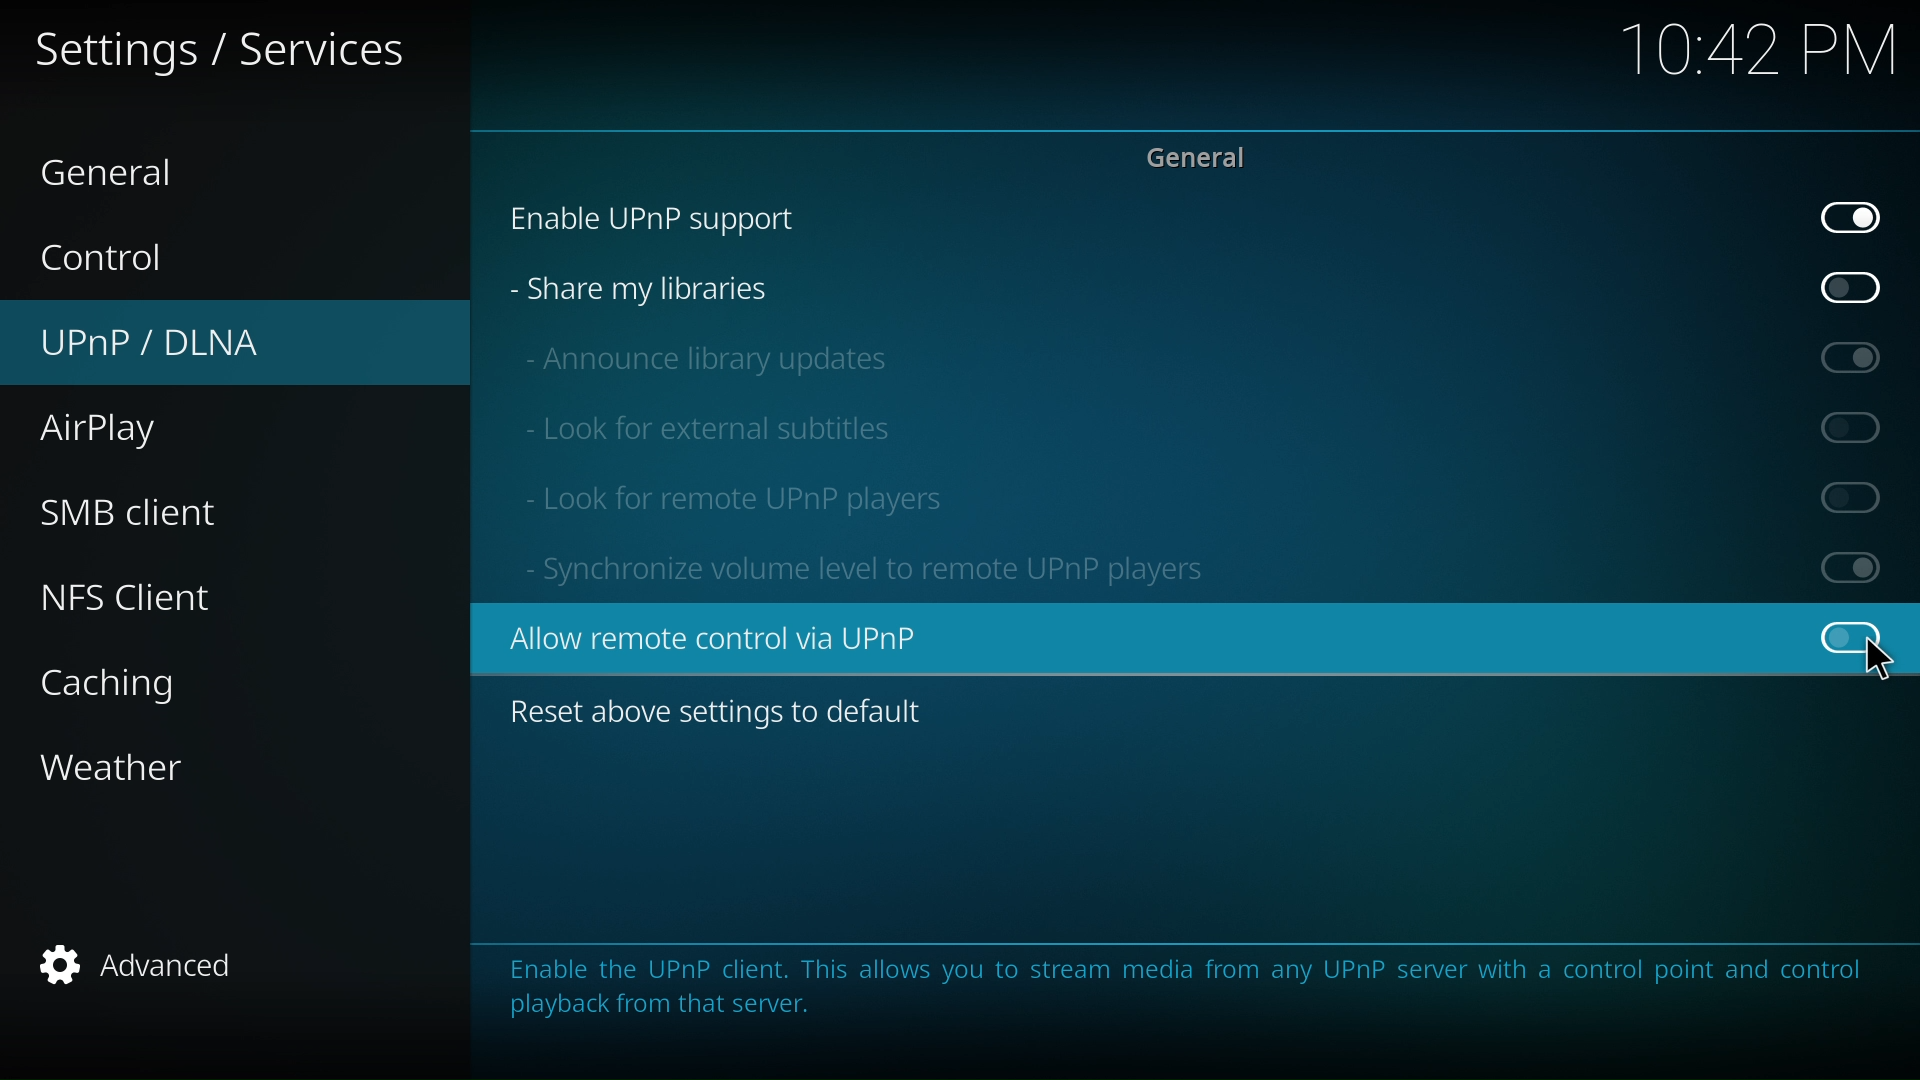 The image size is (1920, 1080). Describe the element at coordinates (158, 340) in the screenshot. I see `UPnP/DLNA` at that location.